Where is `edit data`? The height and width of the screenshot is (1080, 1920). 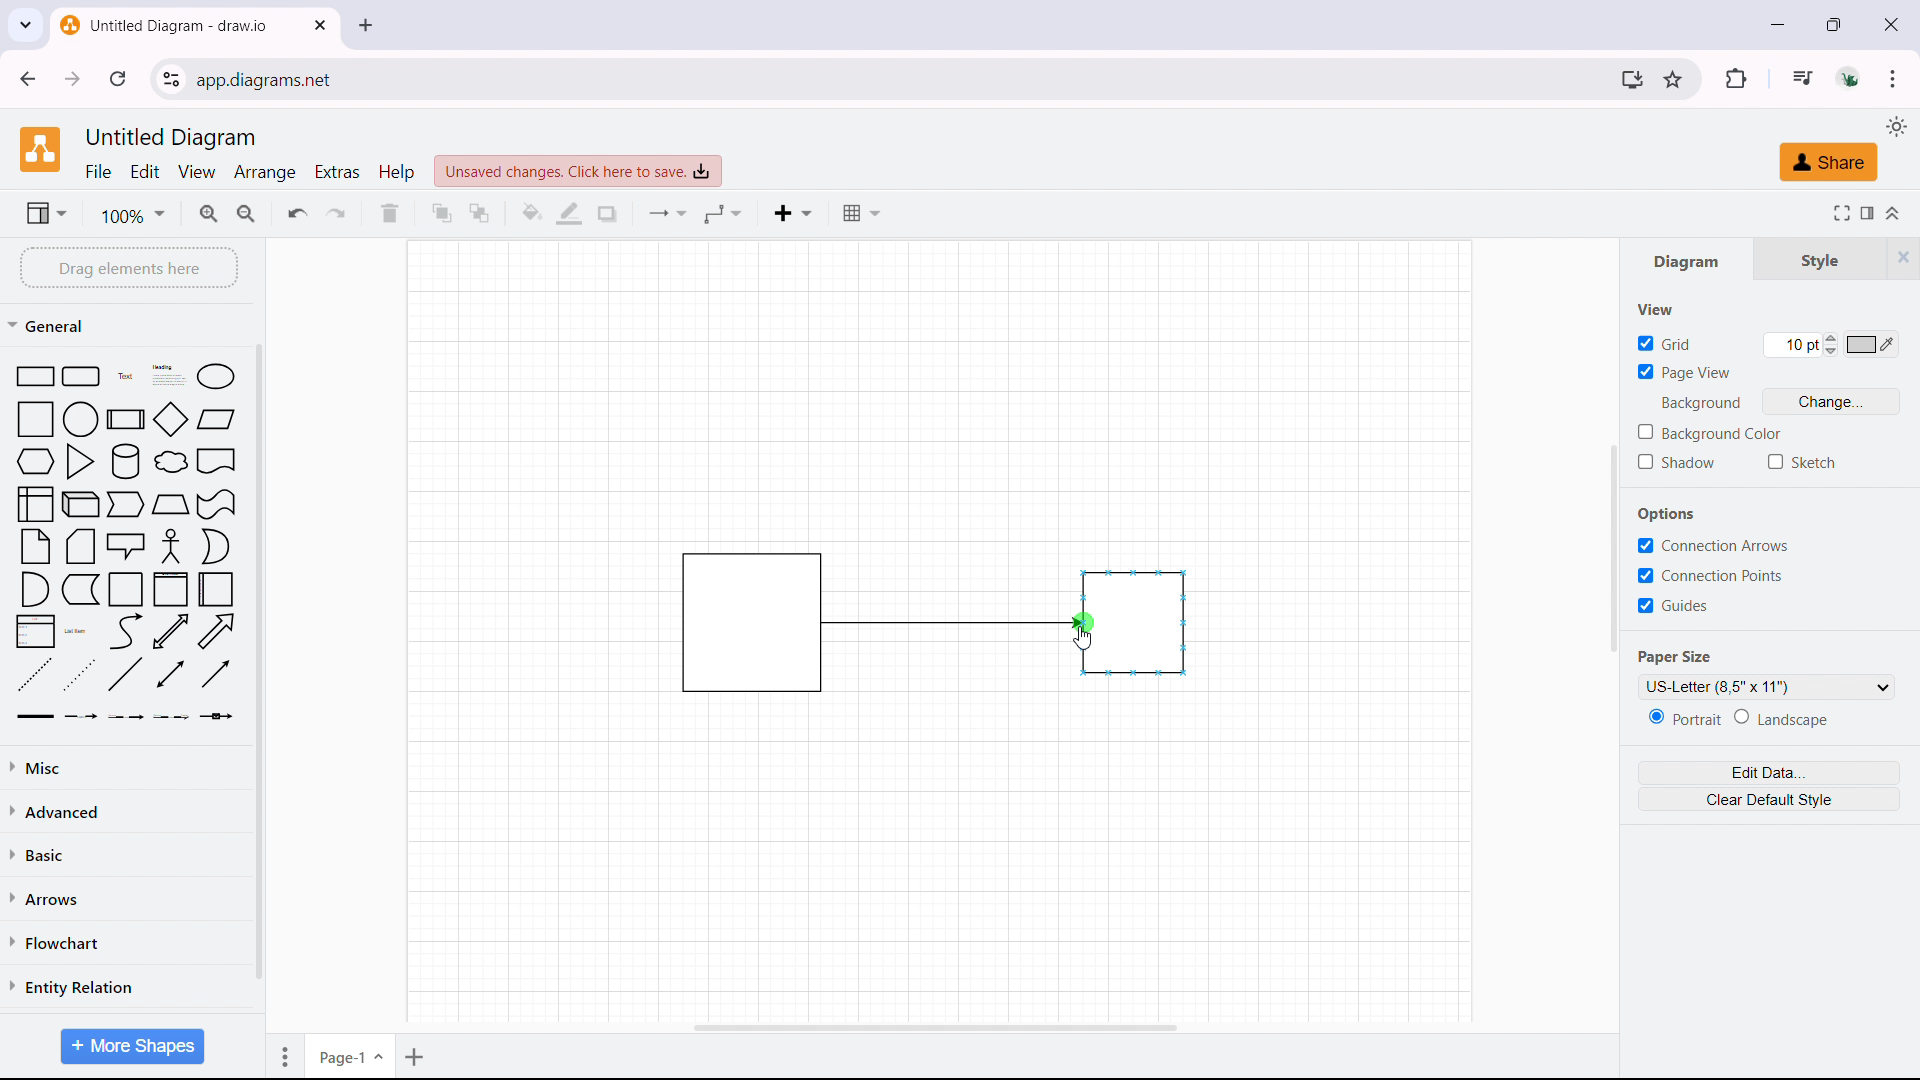
edit data is located at coordinates (1768, 773).